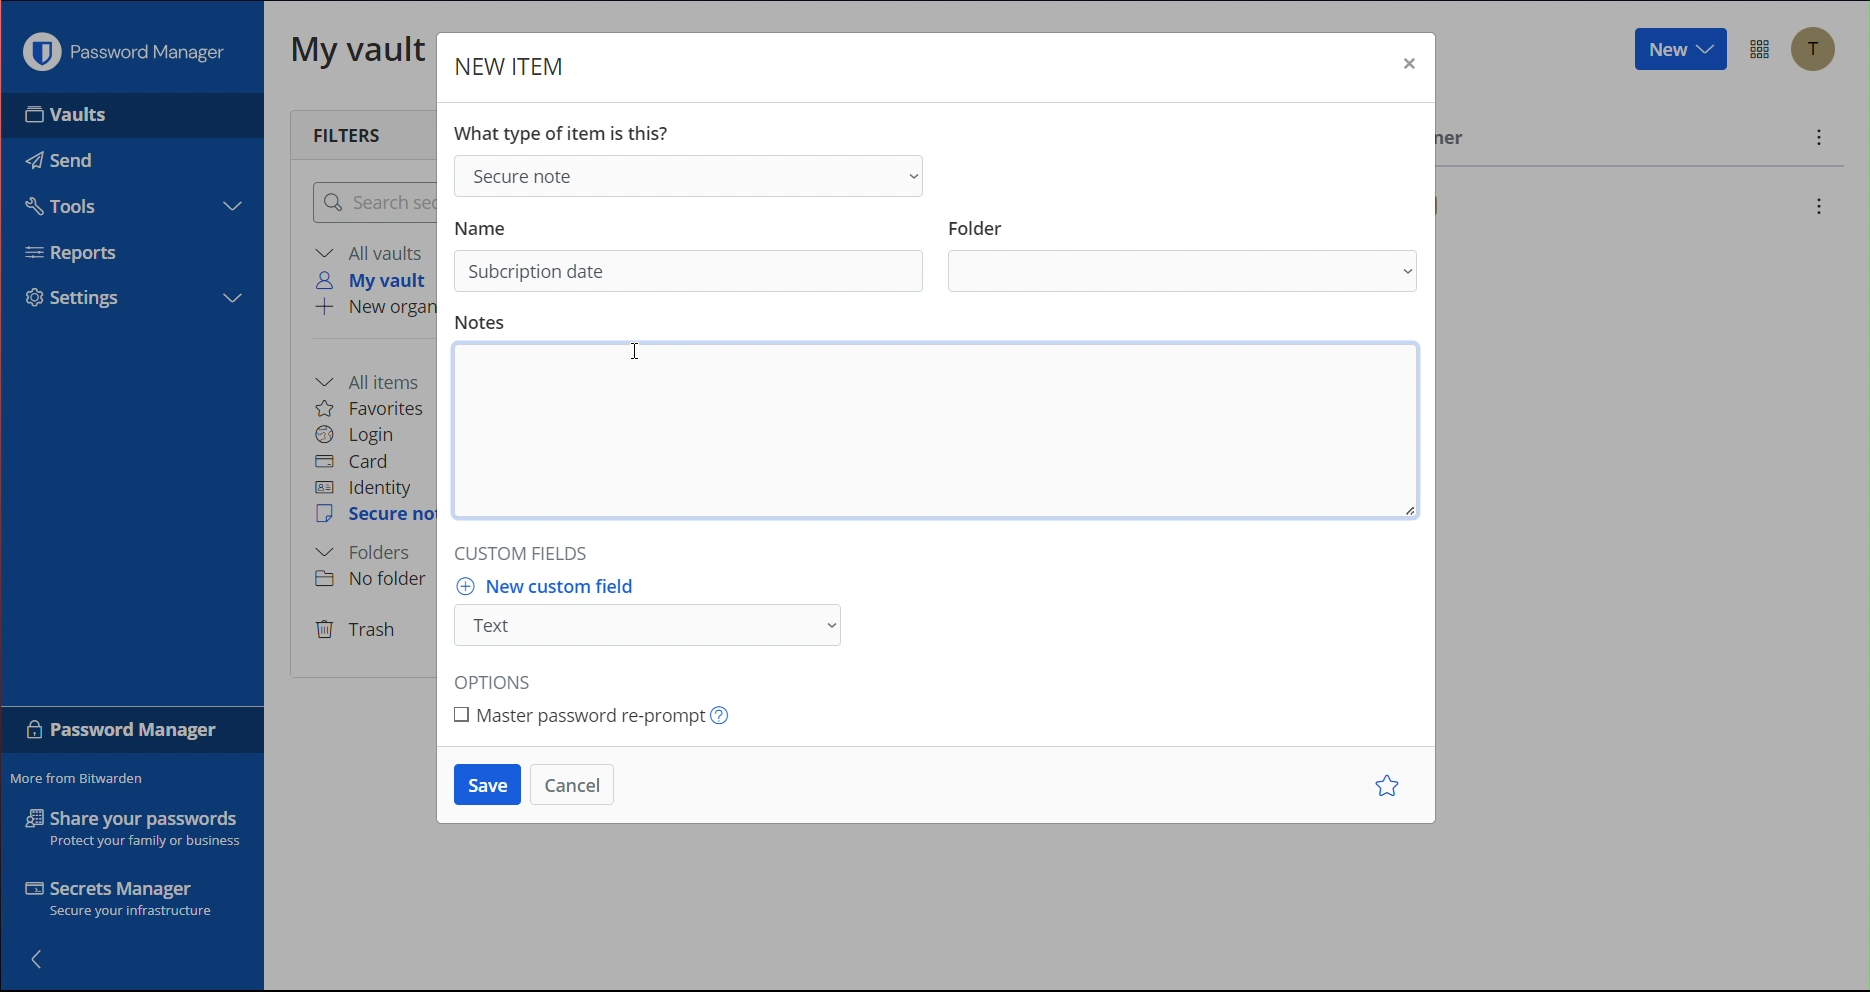 This screenshot has width=1870, height=992. I want to click on Folders, so click(363, 553).